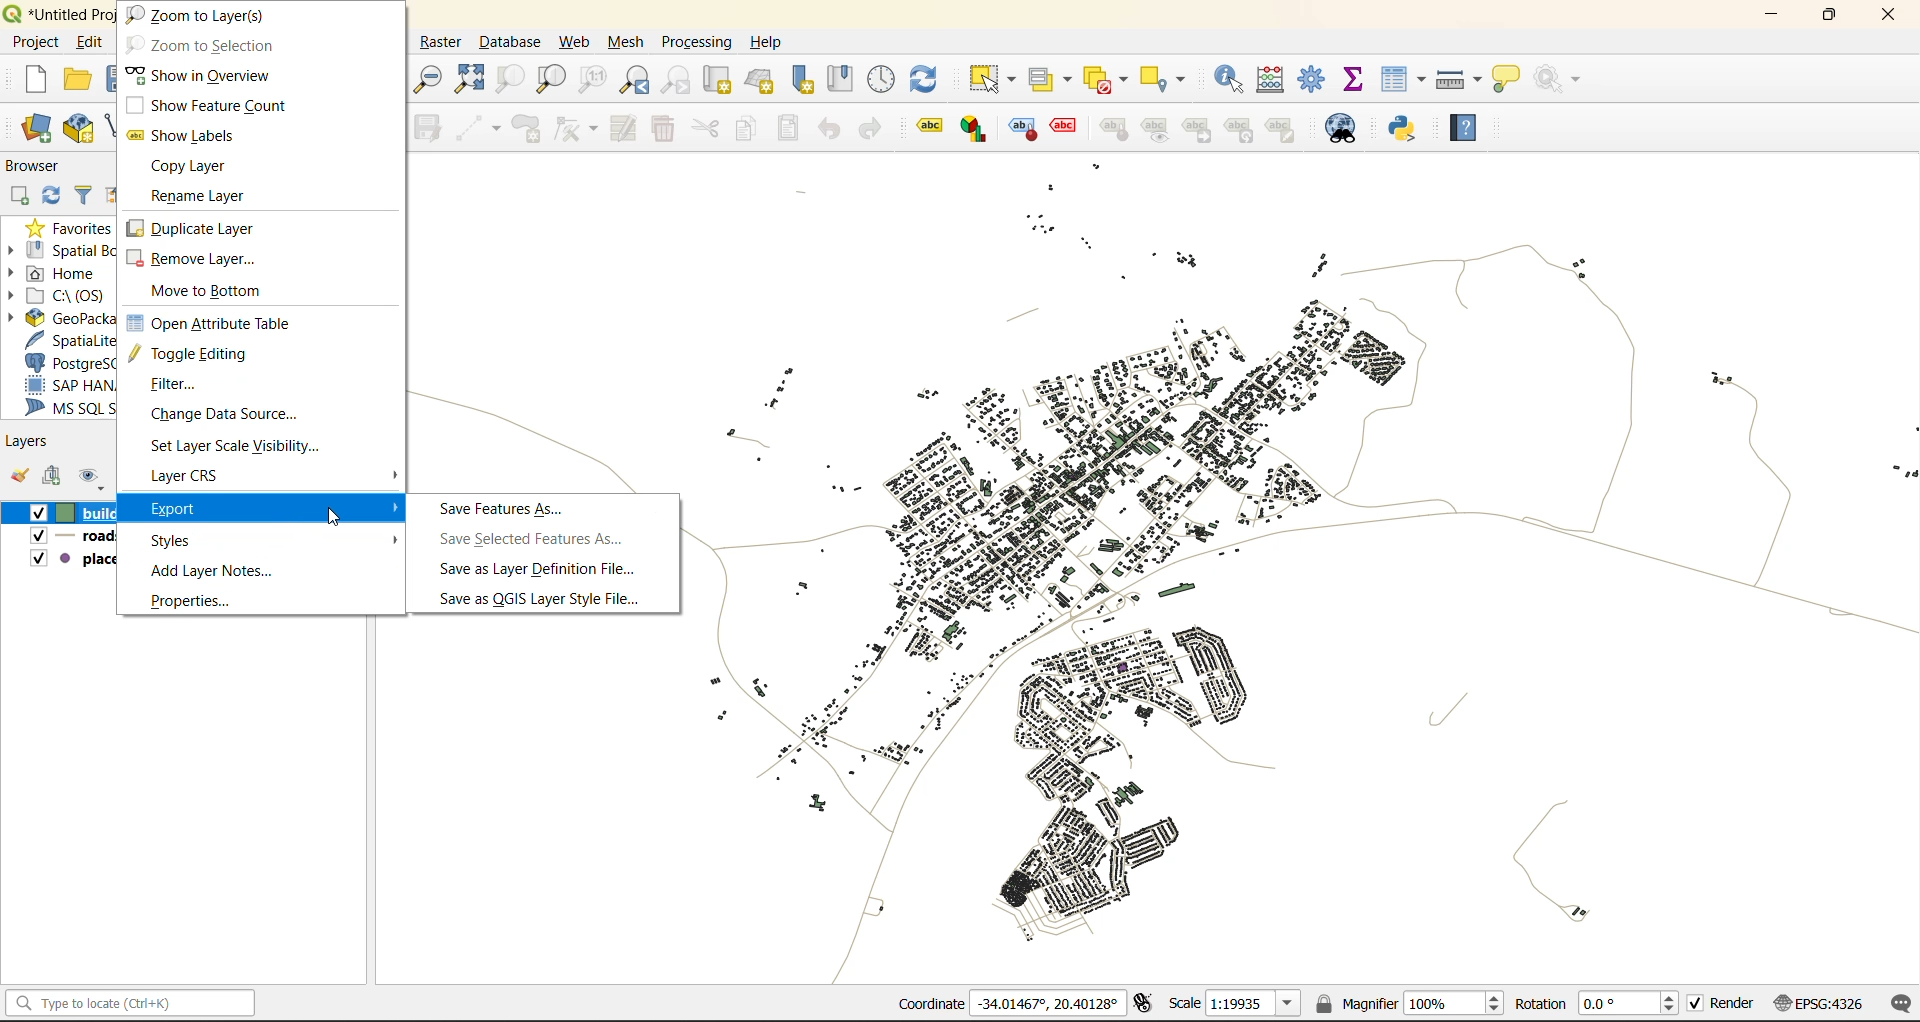  Describe the element at coordinates (1236, 1004) in the screenshot. I see `scale` at that location.